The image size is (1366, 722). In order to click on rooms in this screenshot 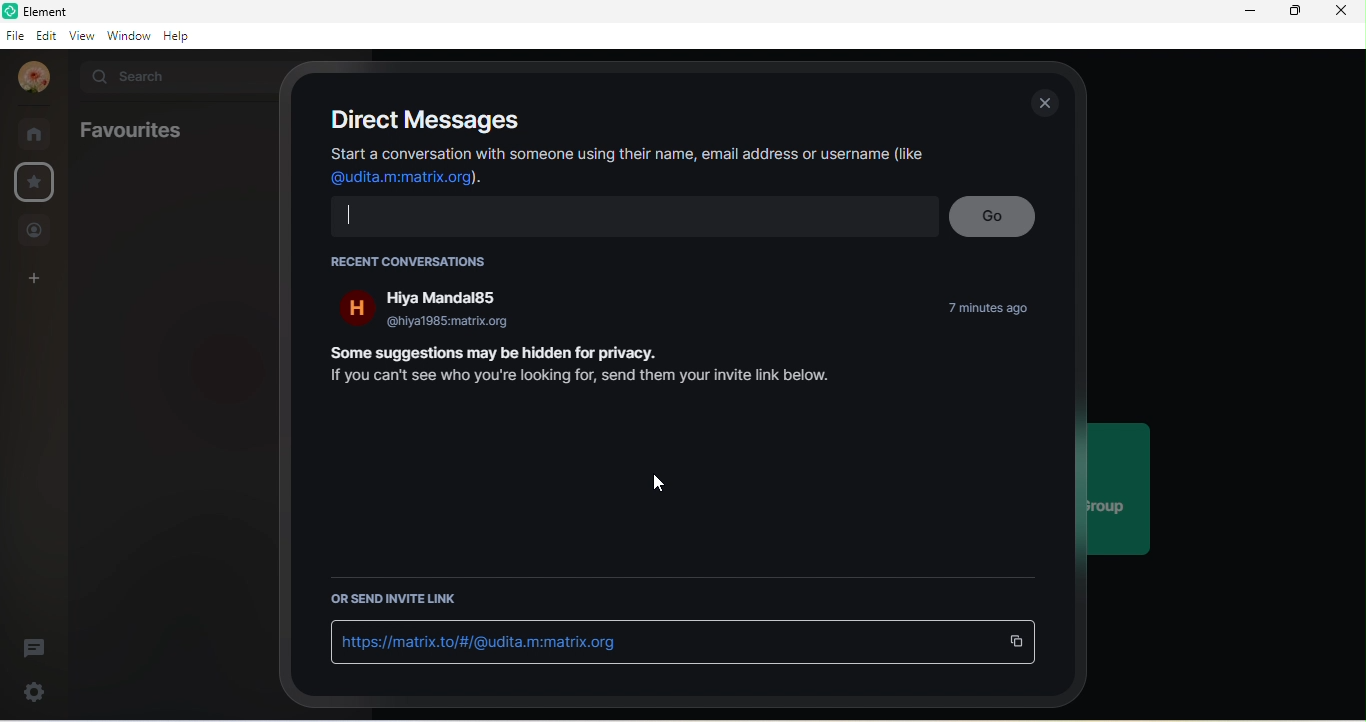, I will do `click(37, 134)`.